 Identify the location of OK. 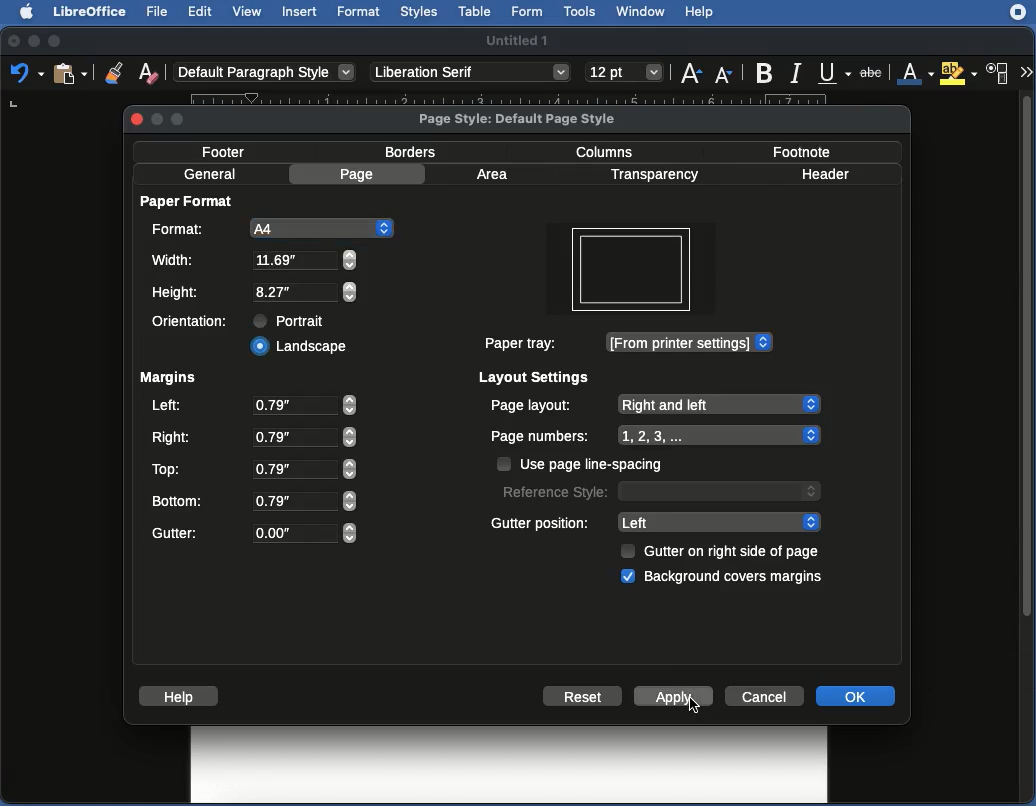
(857, 696).